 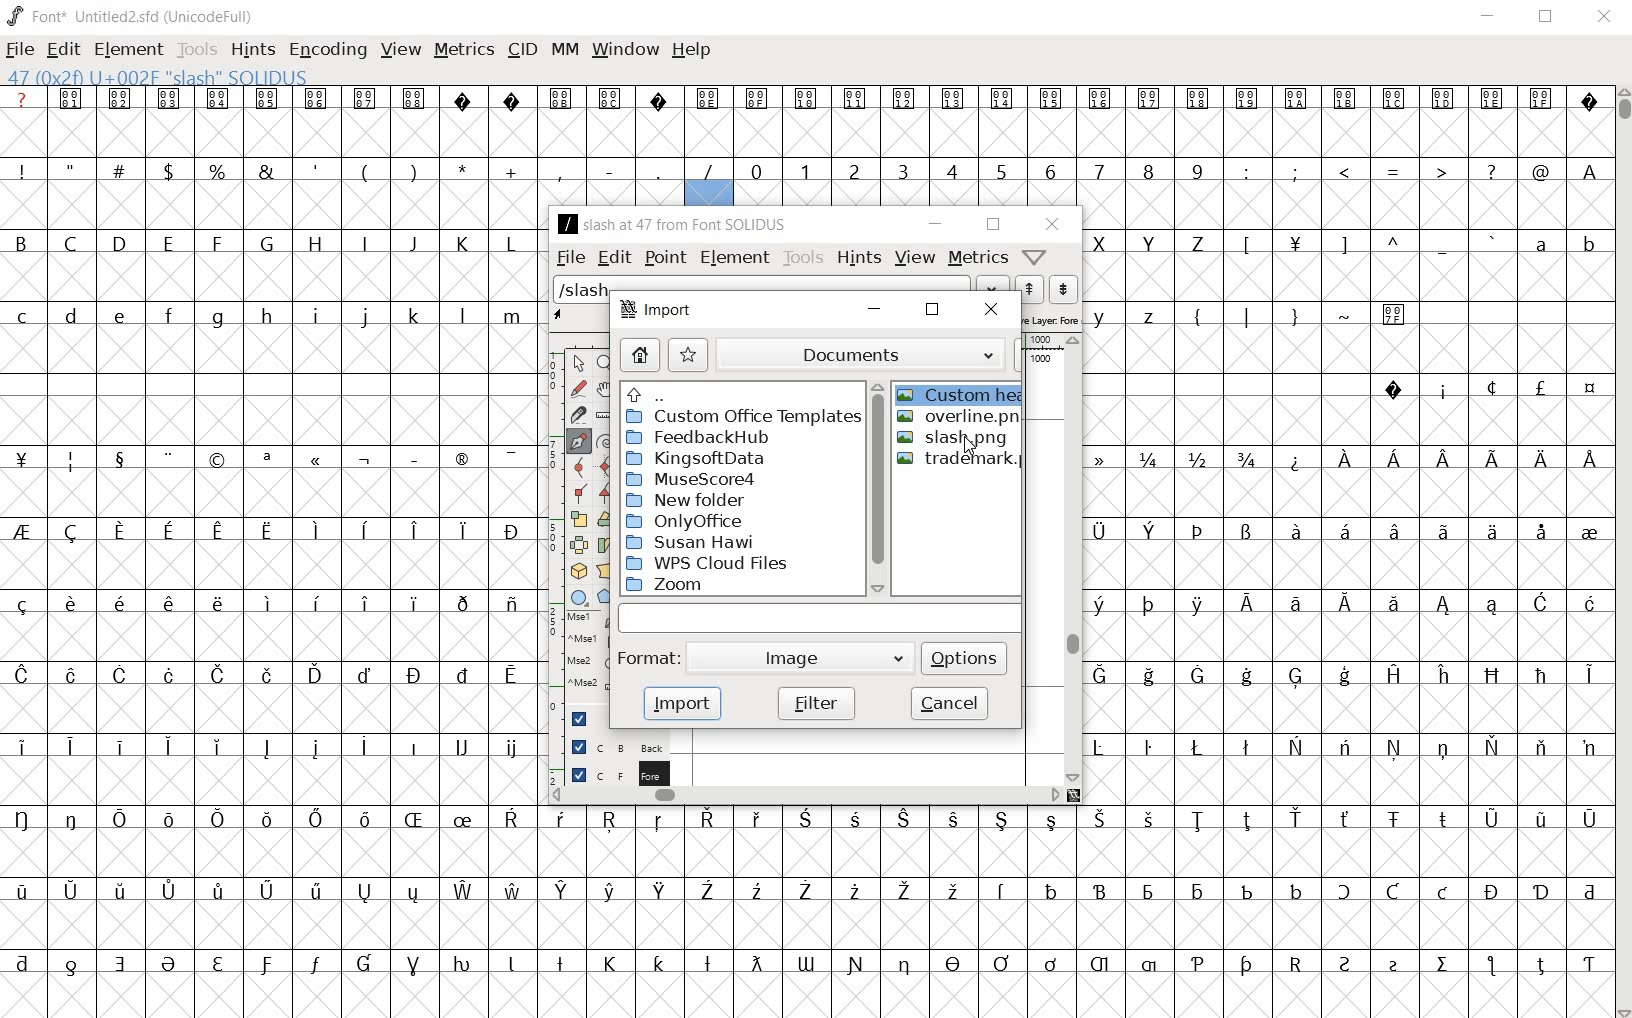 What do you see at coordinates (1347, 710) in the screenshot?
I see `empty cells` at bounding box center [1347, 710].